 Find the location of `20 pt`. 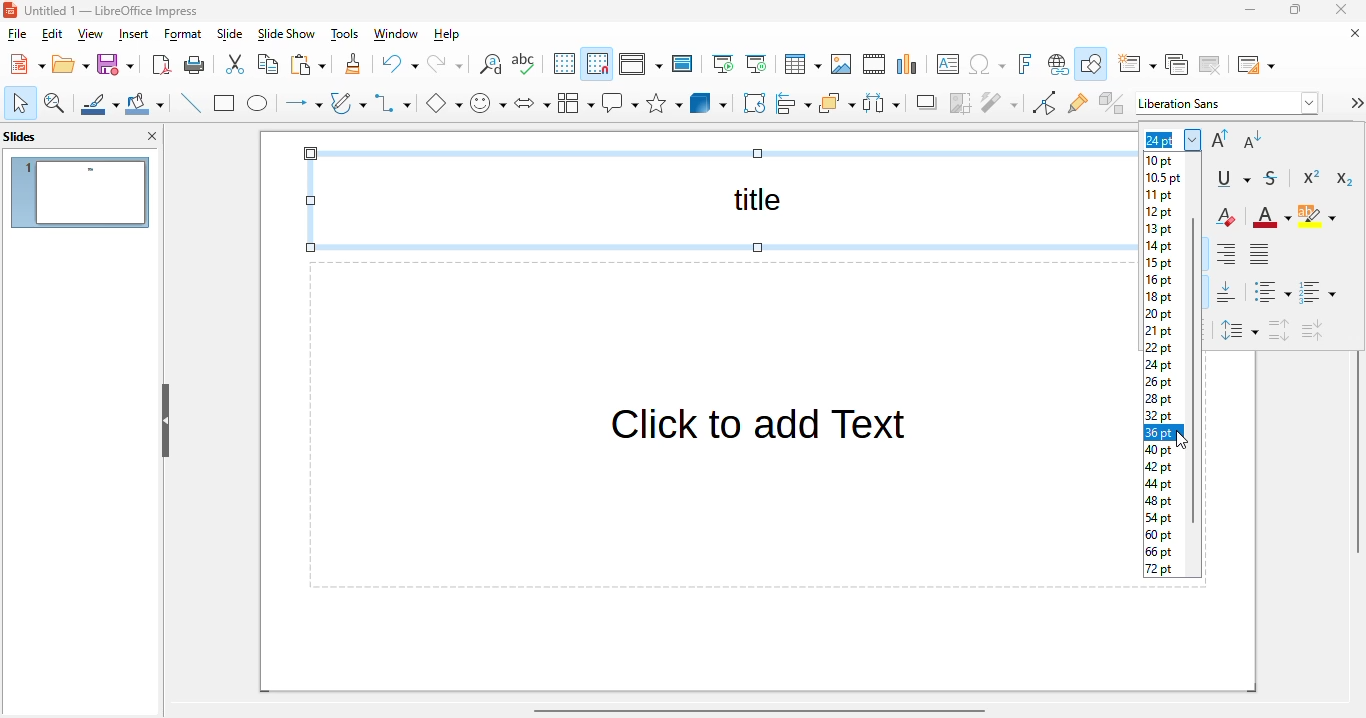

20 pt is located at coordinates (1159, 315).